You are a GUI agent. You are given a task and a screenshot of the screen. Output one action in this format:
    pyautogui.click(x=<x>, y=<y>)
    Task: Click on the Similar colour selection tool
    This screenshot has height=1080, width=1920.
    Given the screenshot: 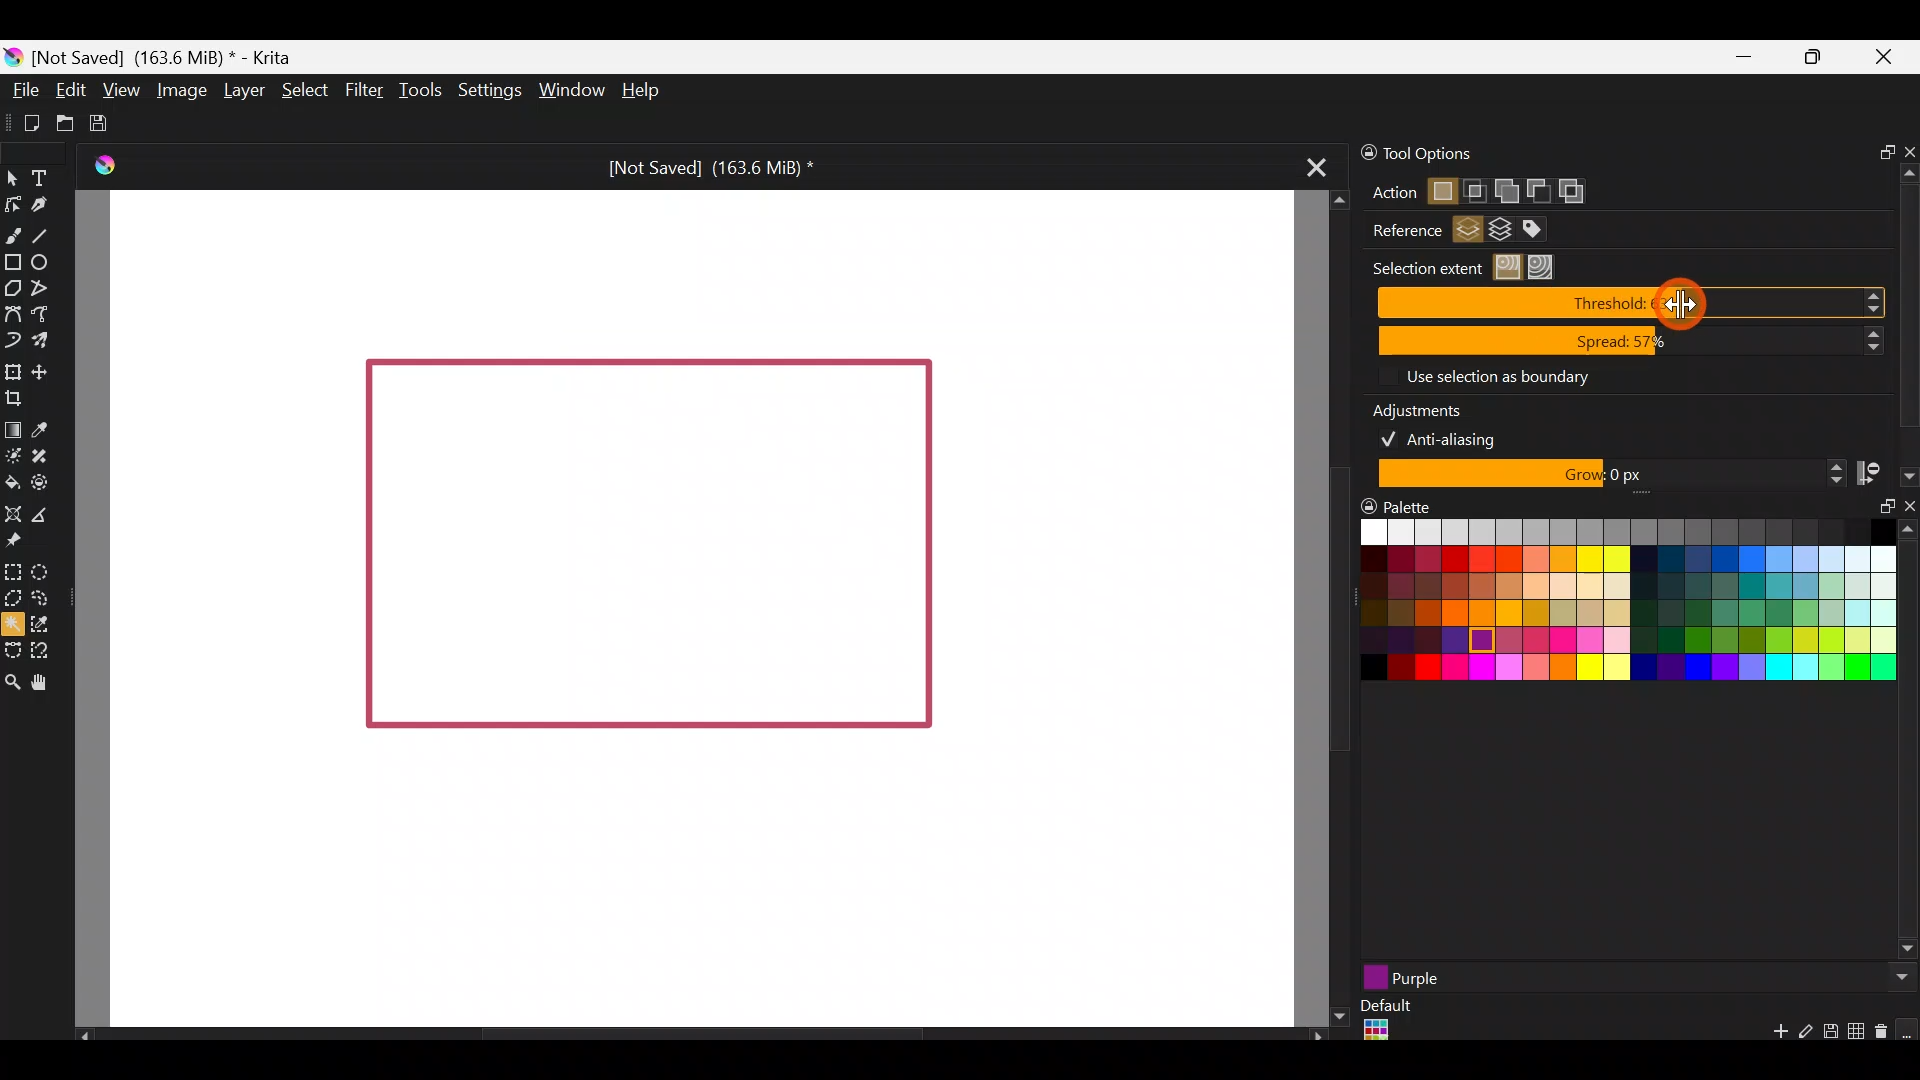 What is the action you would take?
    pyautogui.click(x=55, y=623)
    